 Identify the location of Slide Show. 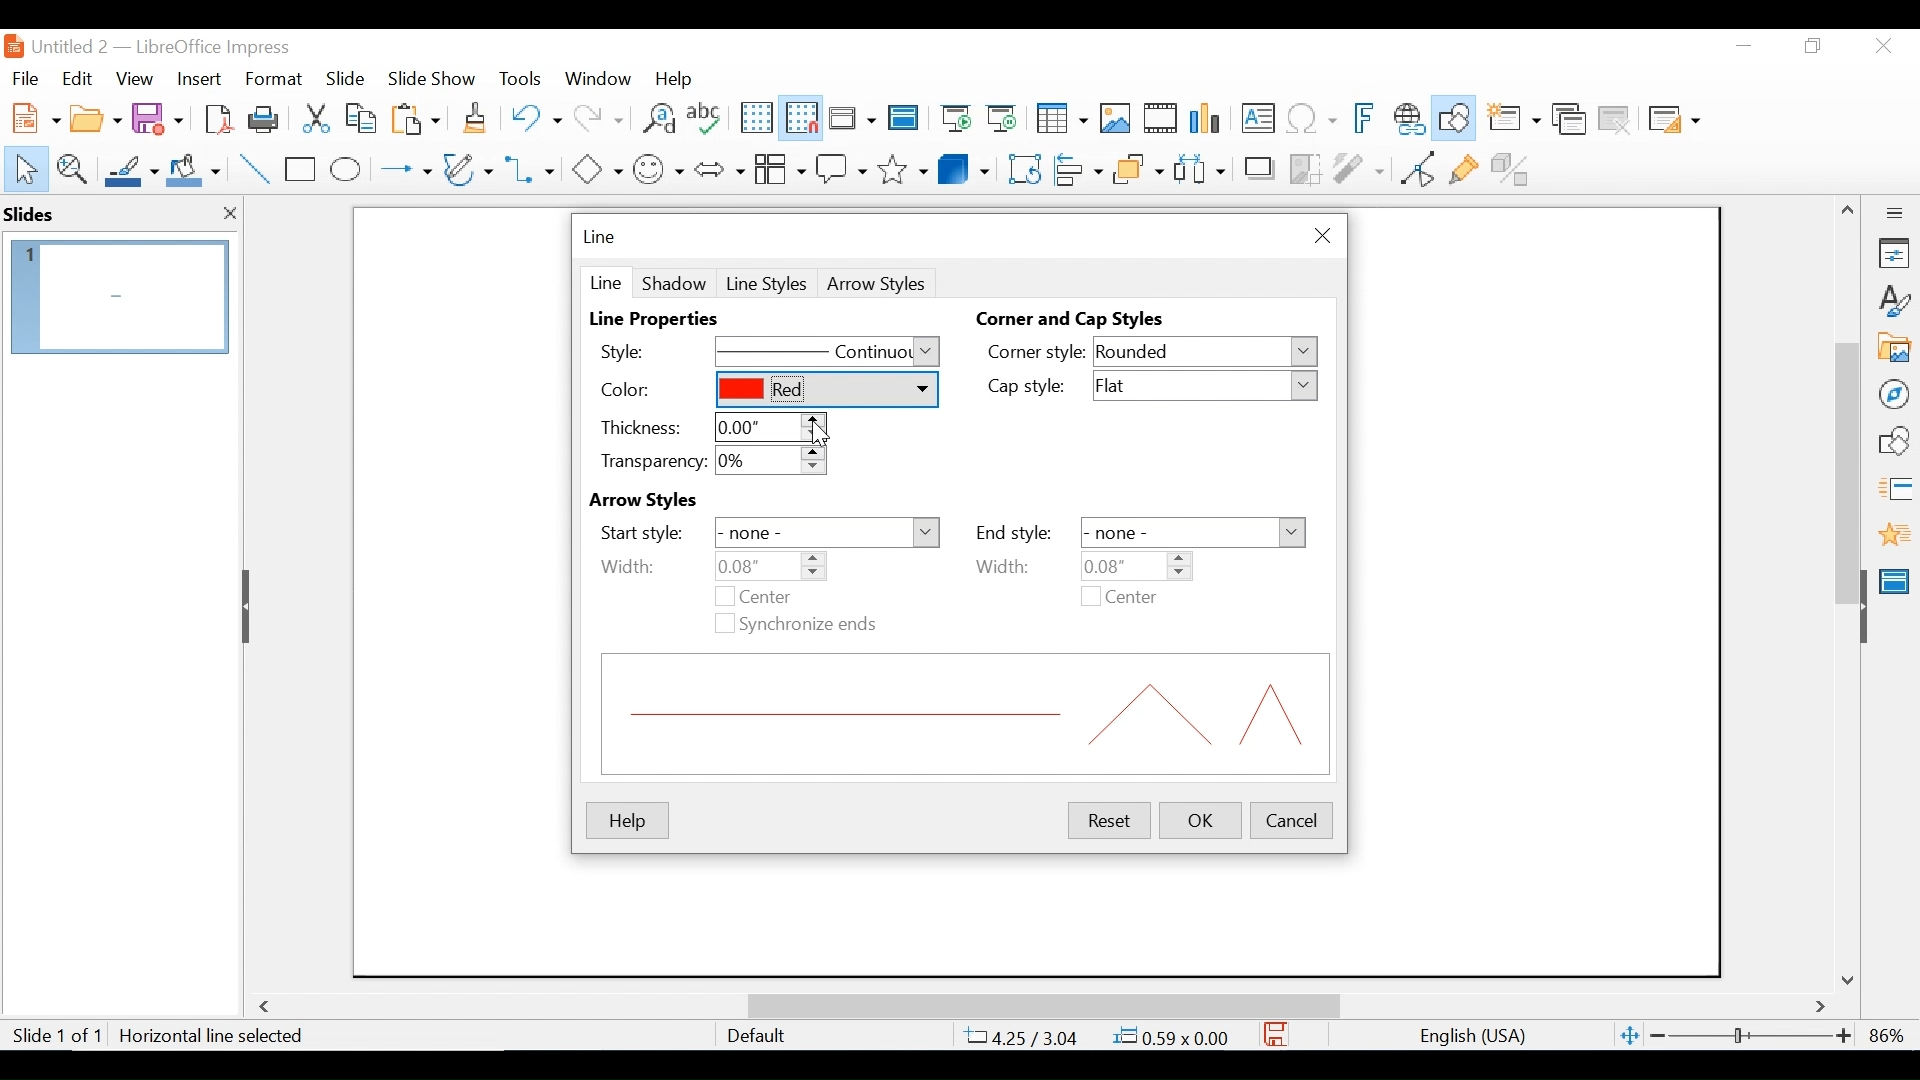
(433, 77).